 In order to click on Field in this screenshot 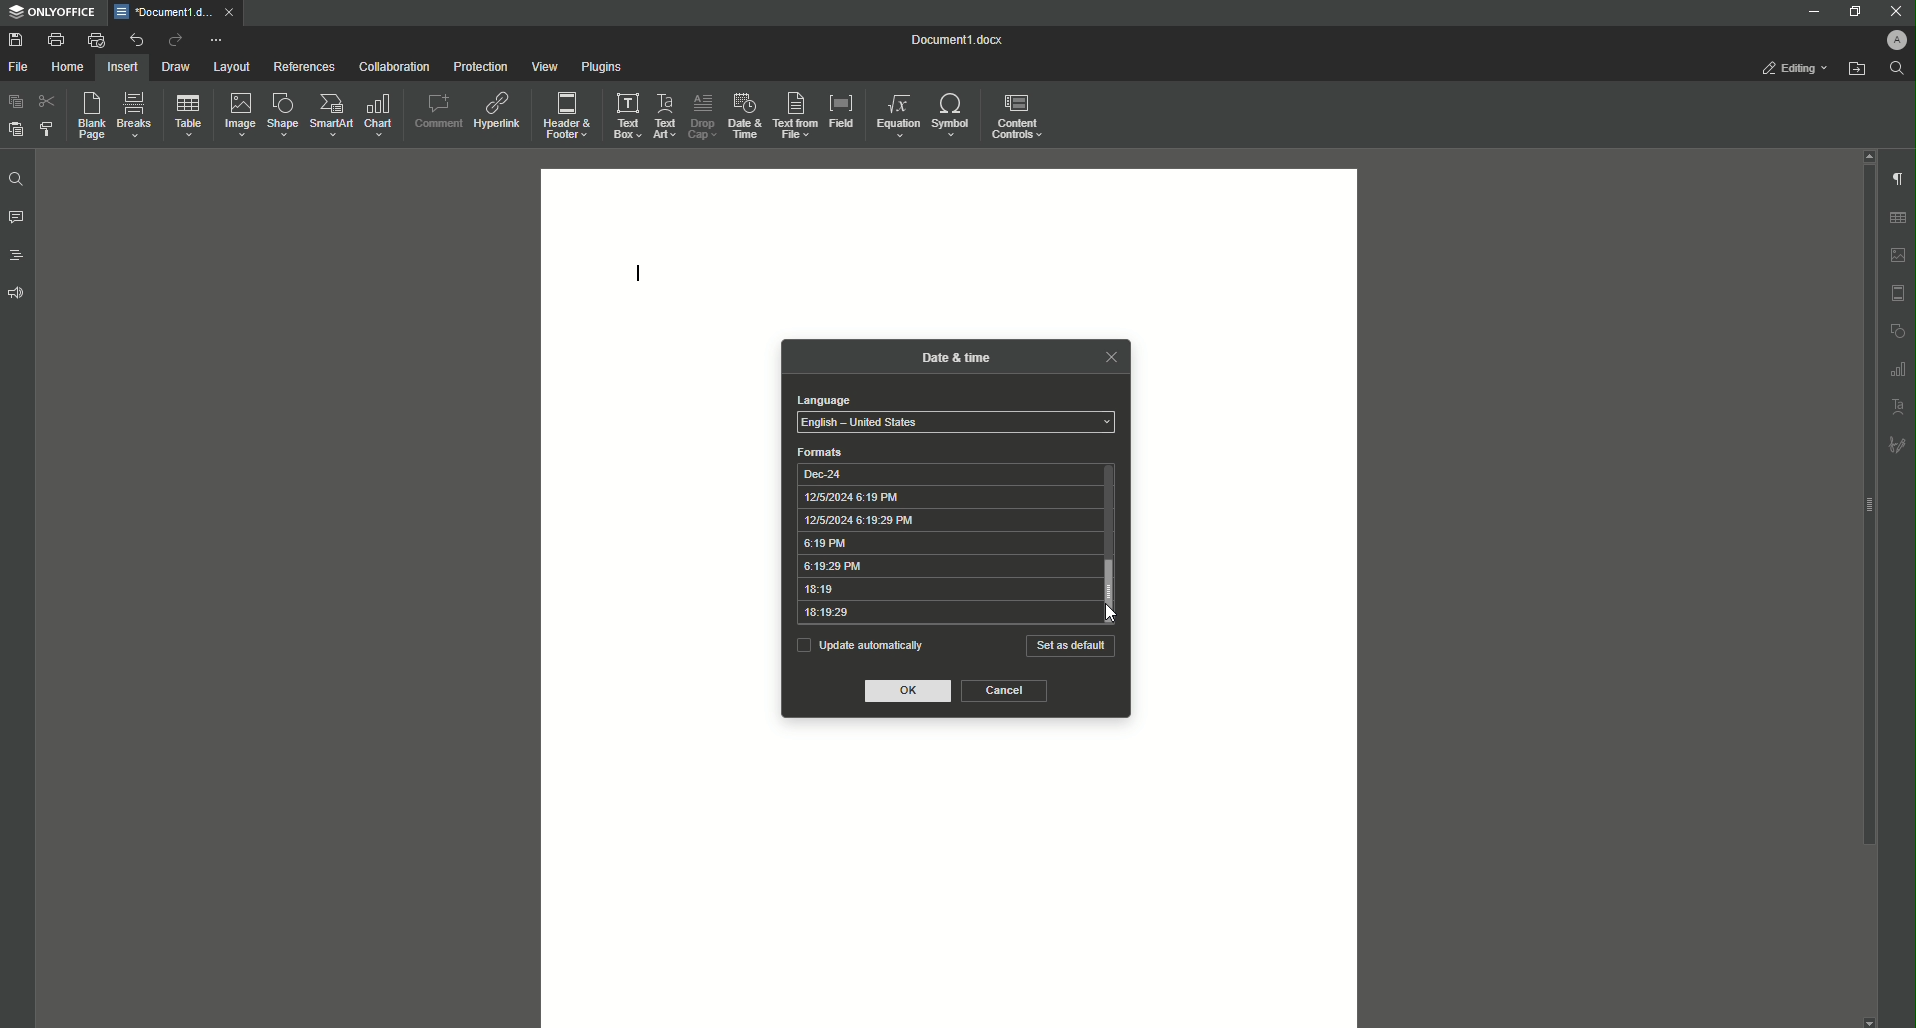, I will do `click(842, 111)`.